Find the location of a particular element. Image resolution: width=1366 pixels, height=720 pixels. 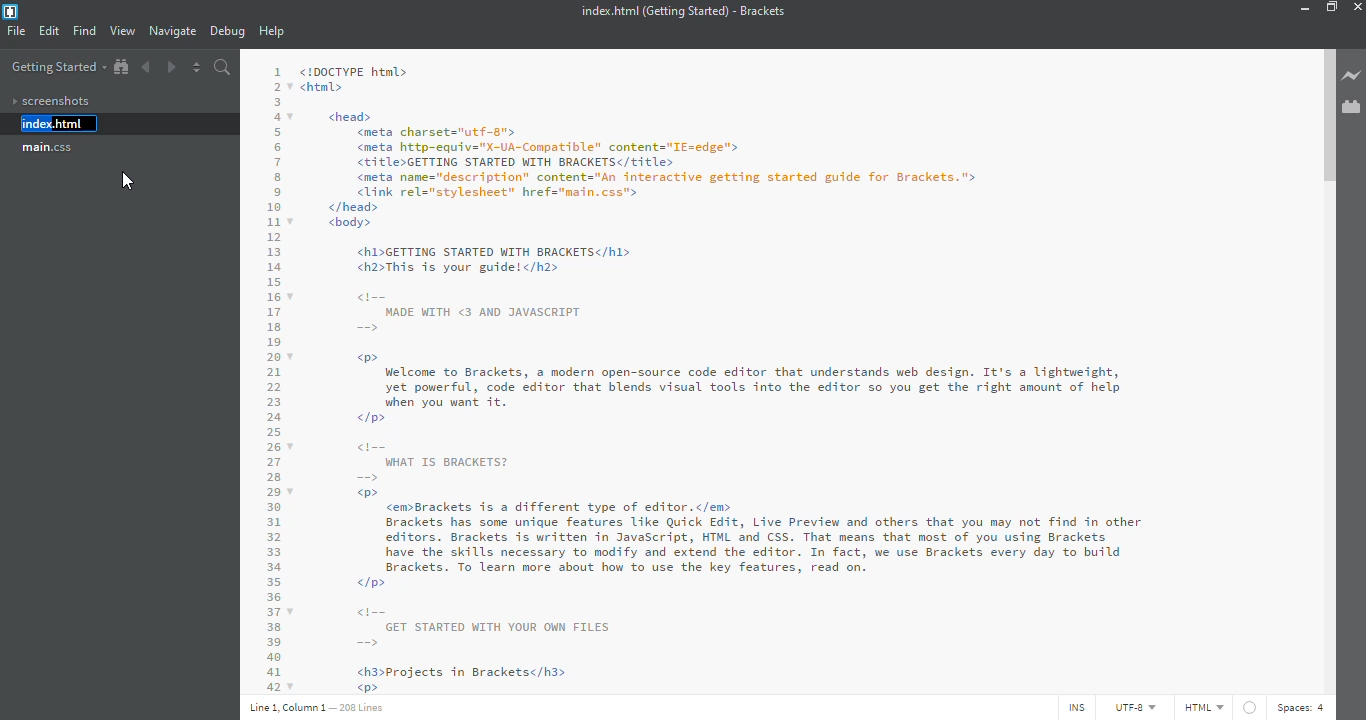

spaces 4 is located at coordinates (1303, 706).